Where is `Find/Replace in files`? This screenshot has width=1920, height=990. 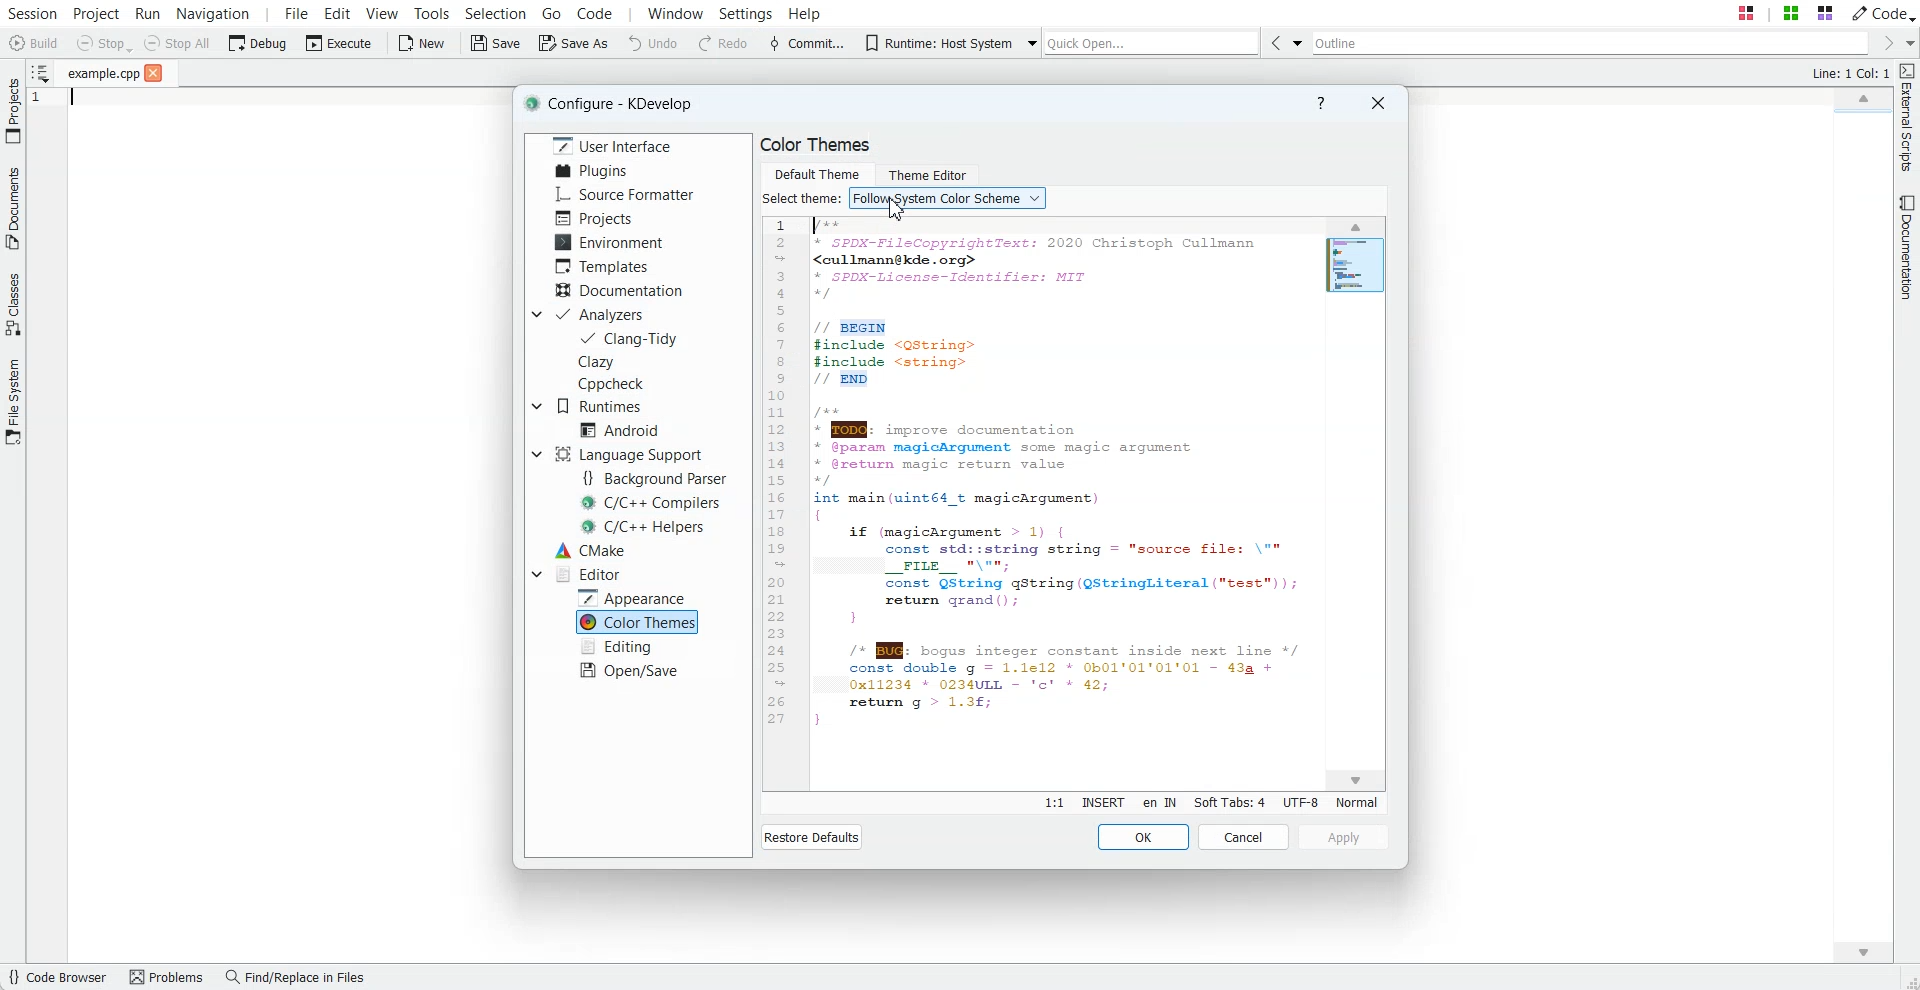 Find/Replace in files is located at coordinates (300, 978).